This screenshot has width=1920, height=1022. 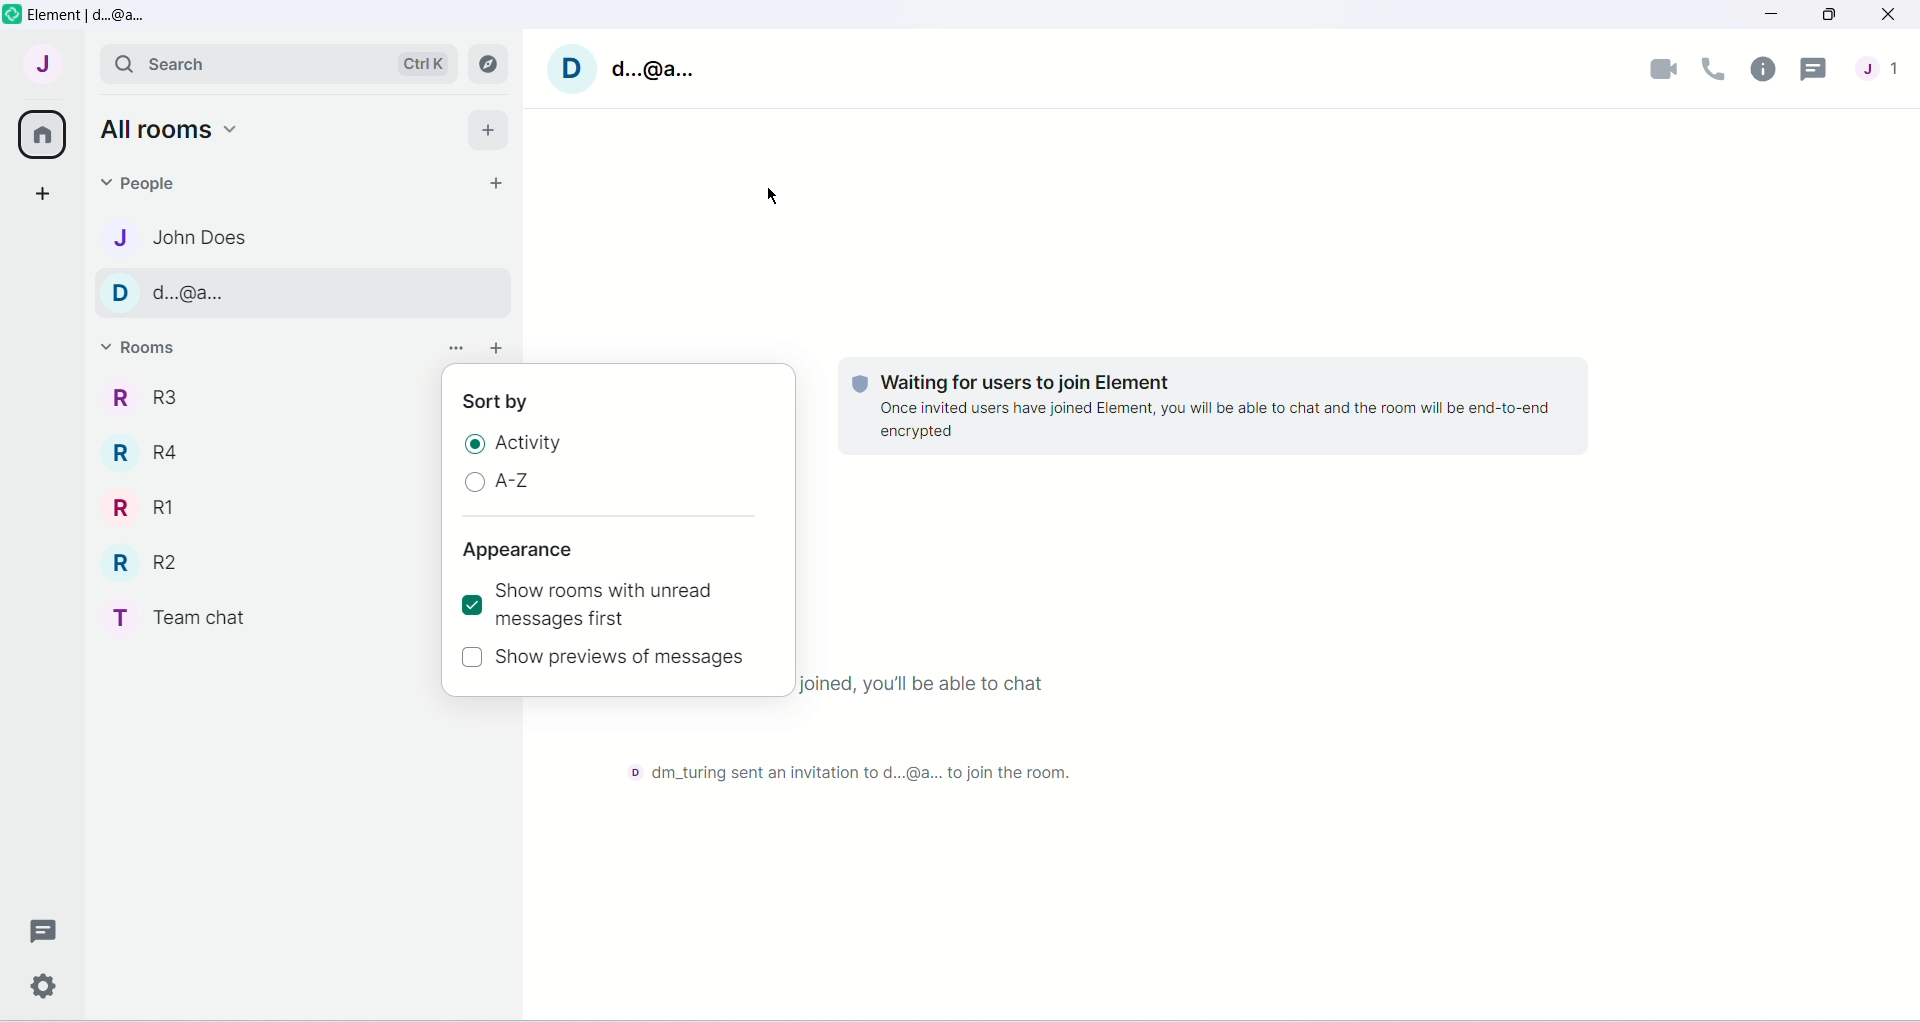 What do you see at coordinates (1664, 66) in the screenshot?
I see `Video Call` at bounding box center [1664, 66].